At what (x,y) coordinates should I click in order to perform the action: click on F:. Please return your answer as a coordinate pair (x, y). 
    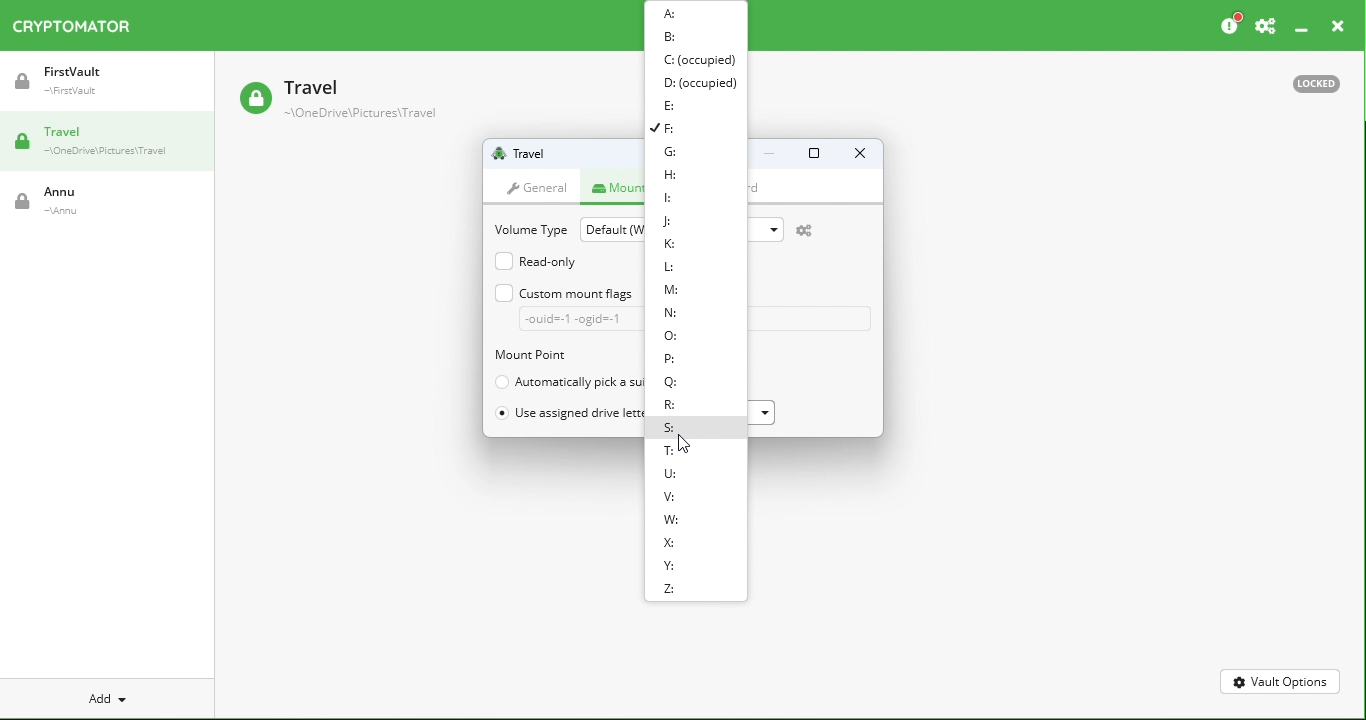
    Looking at the image, I should click on (675, 127).